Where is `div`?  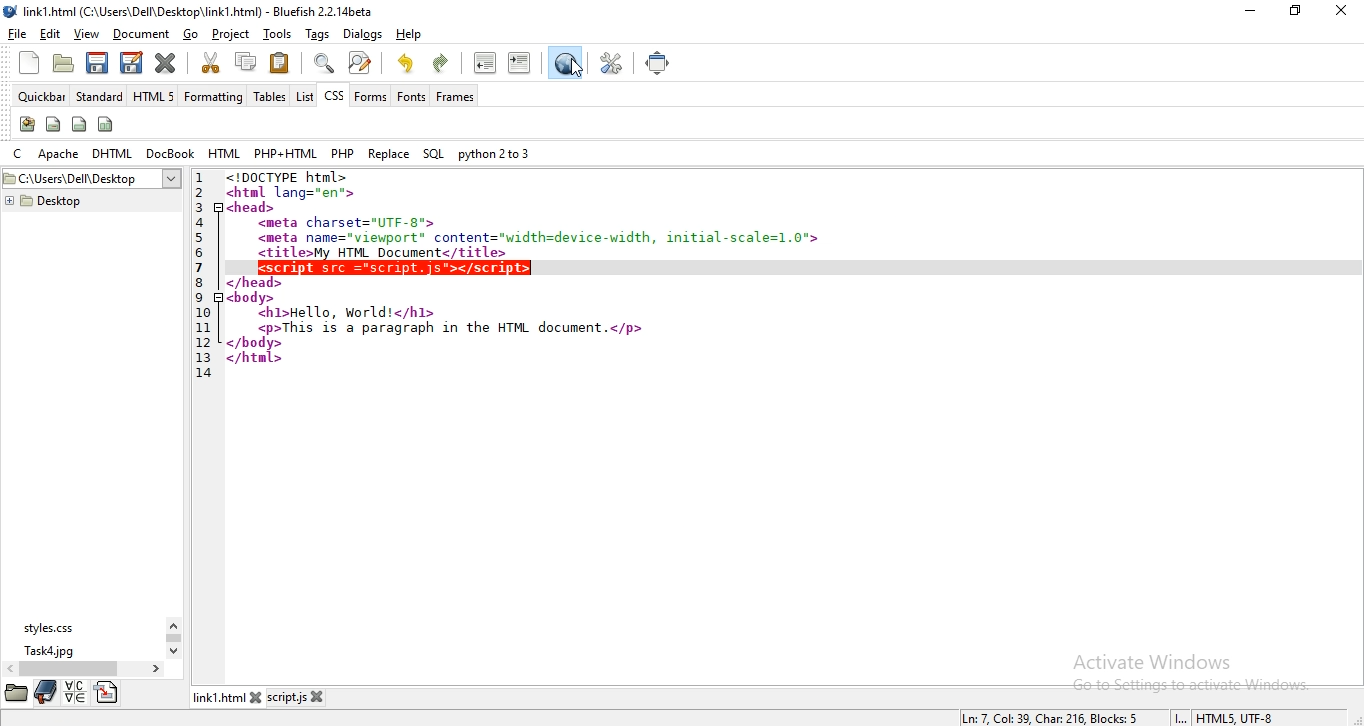 div is located at coordinates (80, 123).